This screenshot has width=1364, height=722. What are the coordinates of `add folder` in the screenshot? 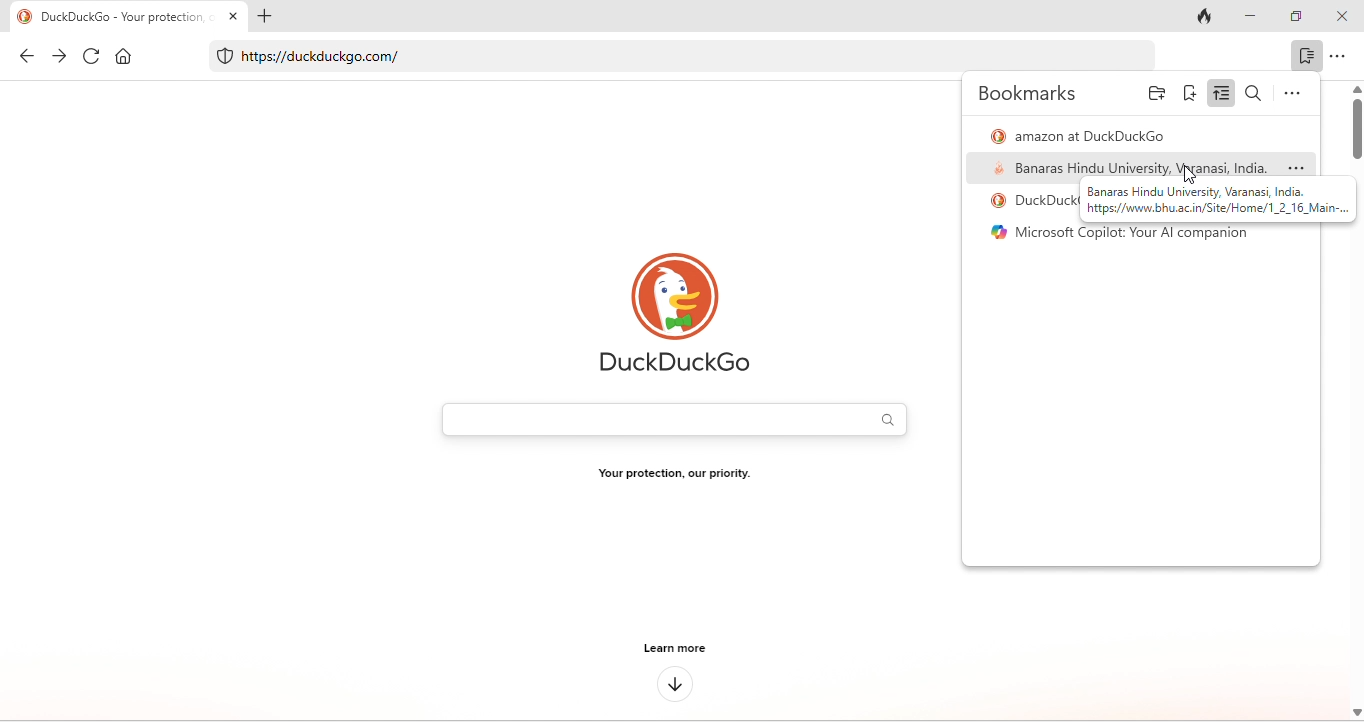 It's located at (1156, 95).